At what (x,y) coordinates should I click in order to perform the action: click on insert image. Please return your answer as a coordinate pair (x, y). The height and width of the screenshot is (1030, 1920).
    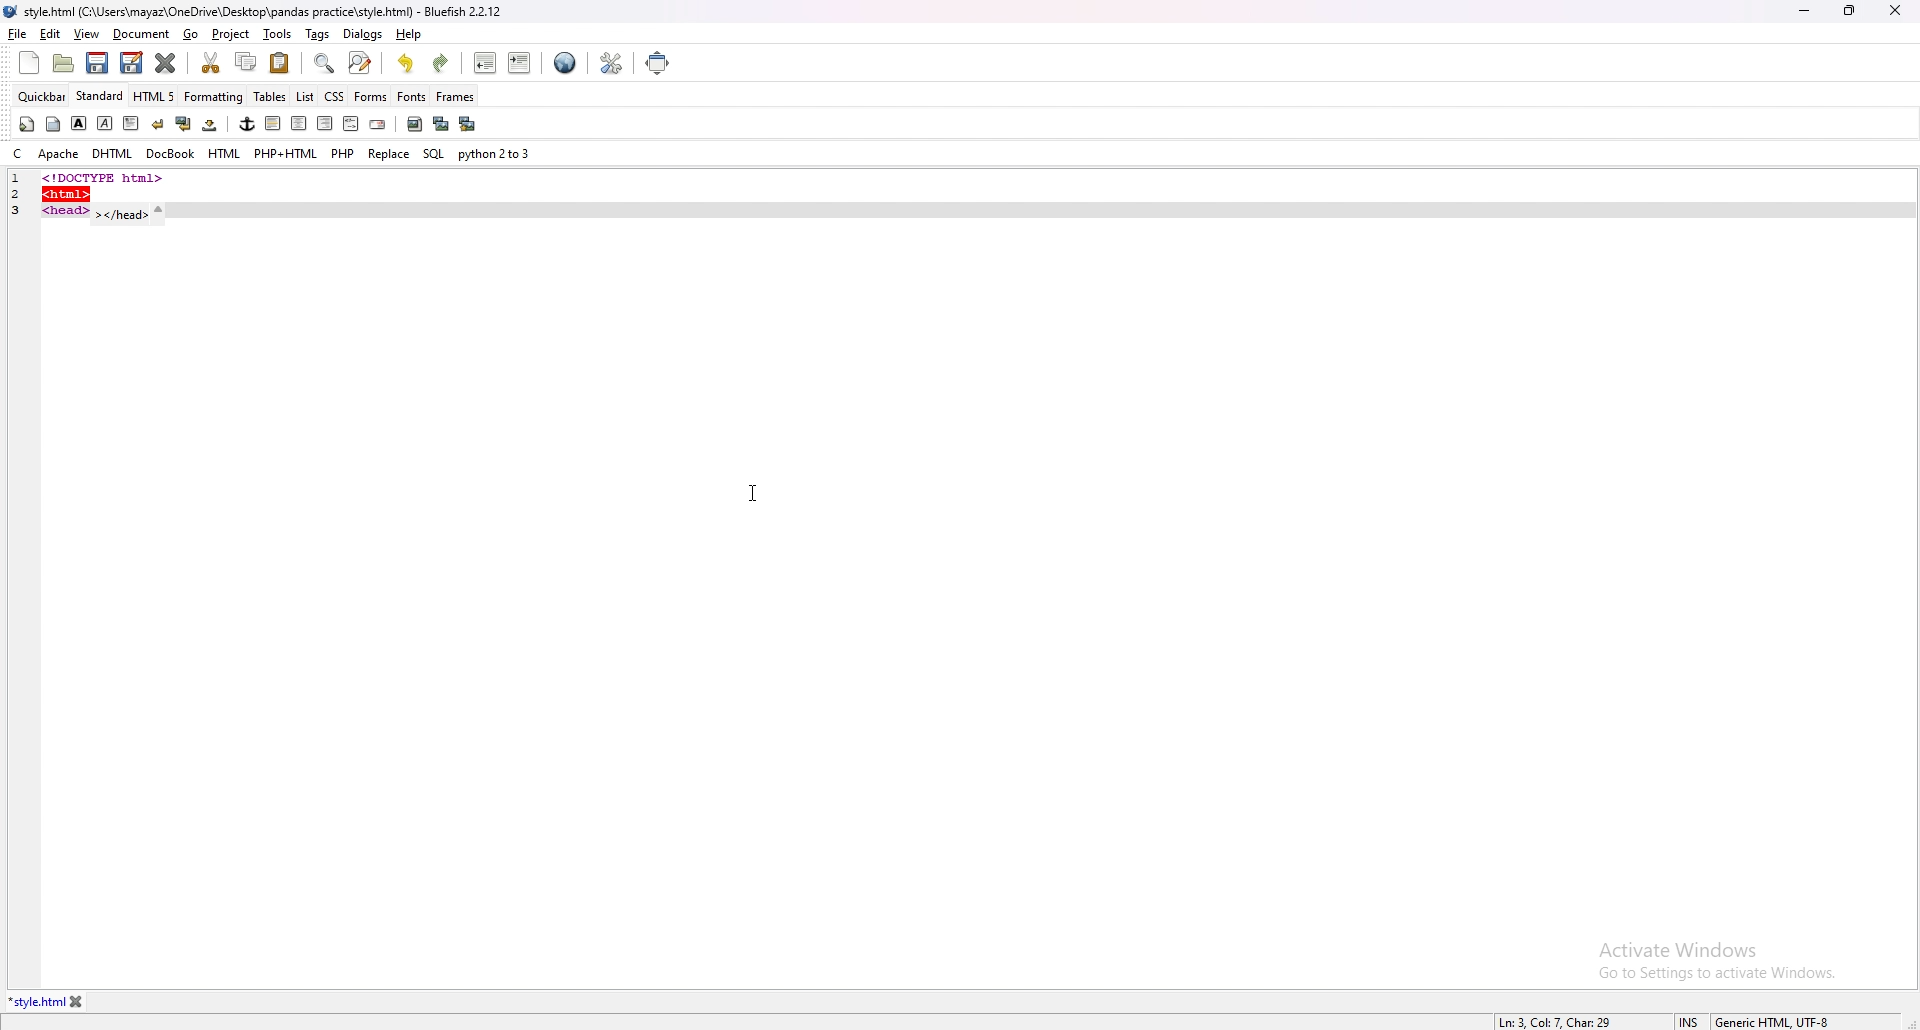
    Looking at the image, I should click on (414, 124).